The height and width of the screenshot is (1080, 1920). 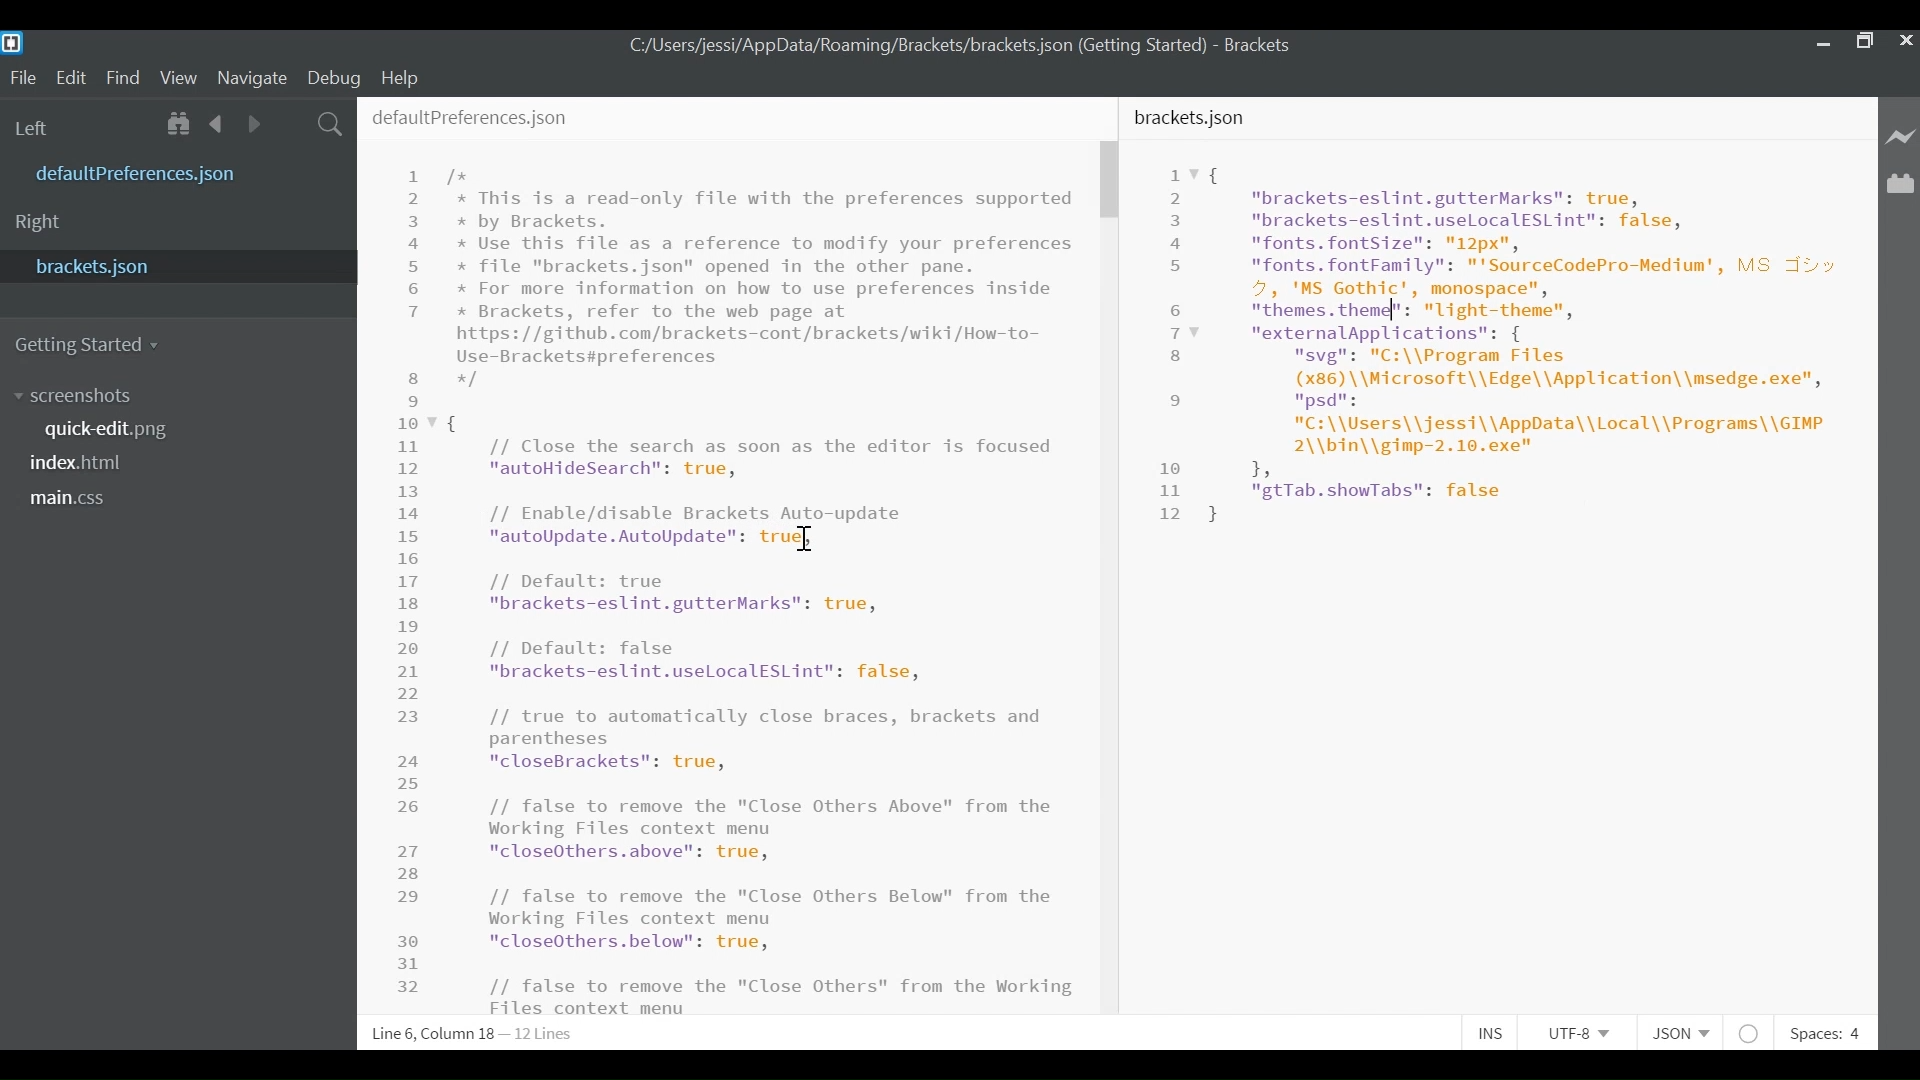 I want to click on Split the Editor Vertically or Horizontally, so click(x=291, y=122).